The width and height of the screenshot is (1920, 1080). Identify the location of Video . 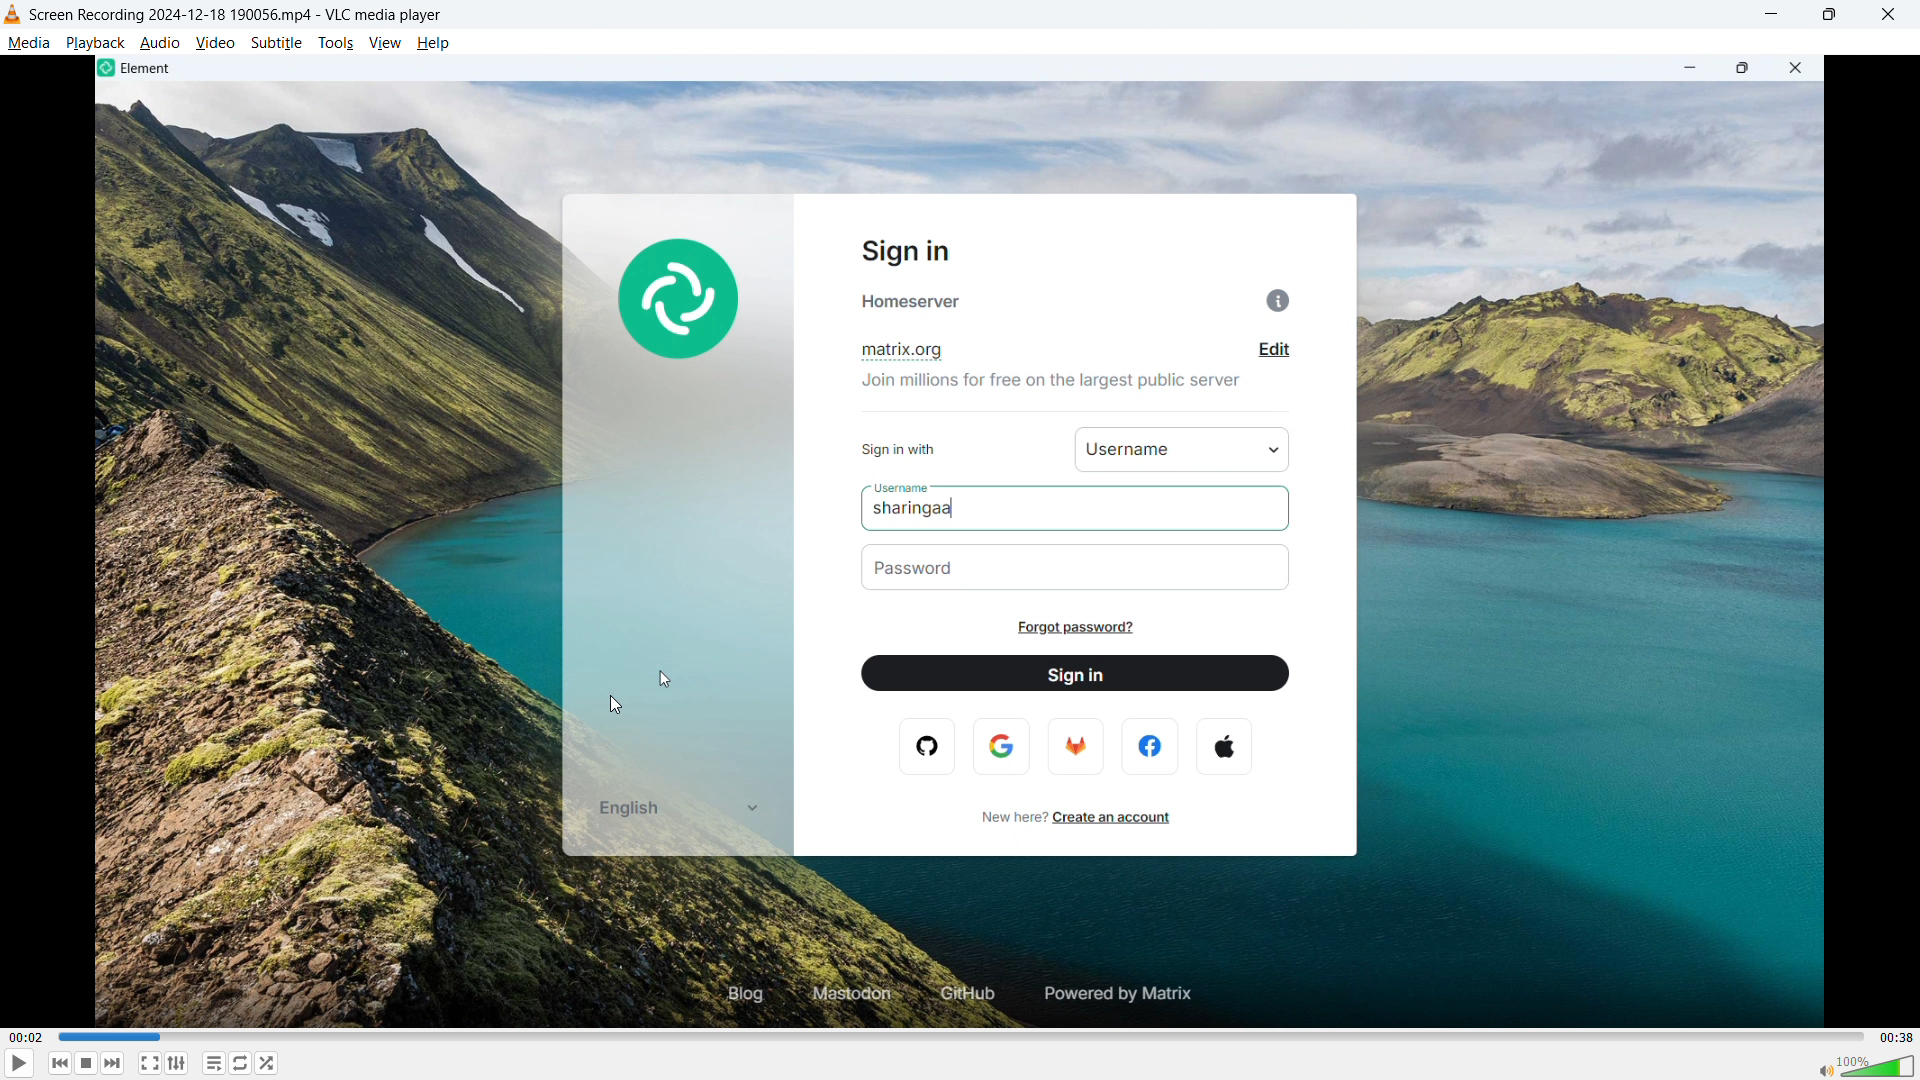
(216, 44).